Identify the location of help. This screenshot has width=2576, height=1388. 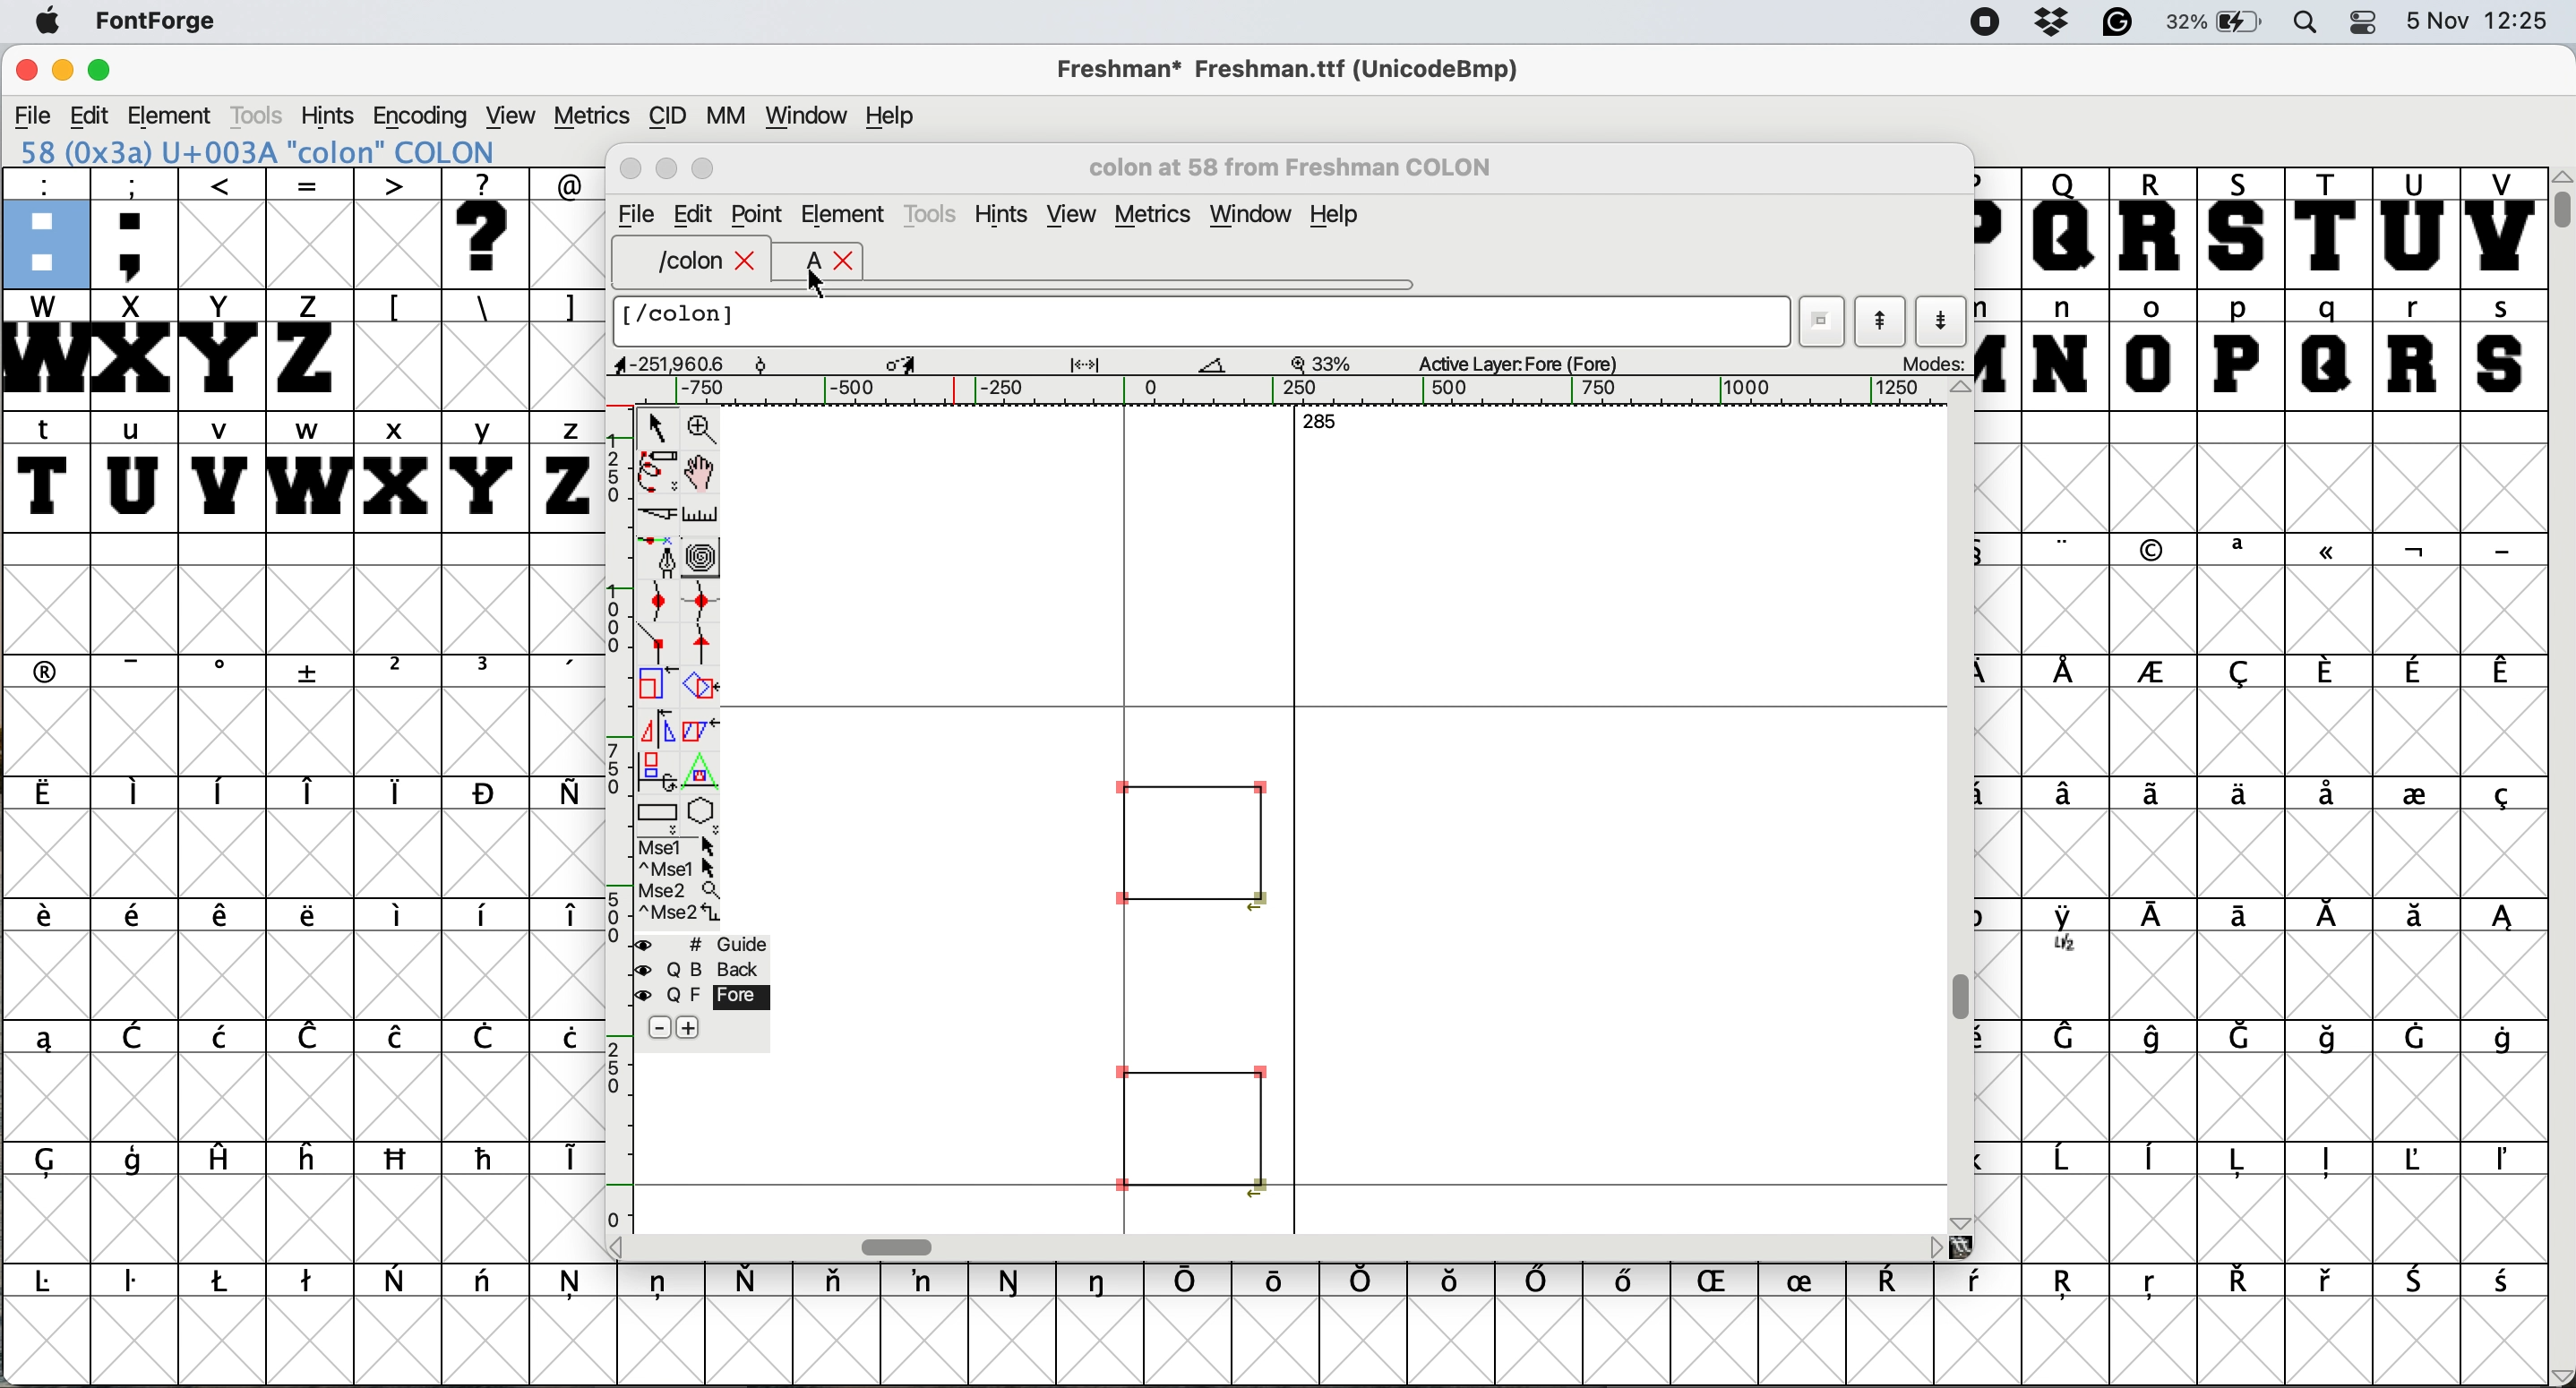
(901, 116).